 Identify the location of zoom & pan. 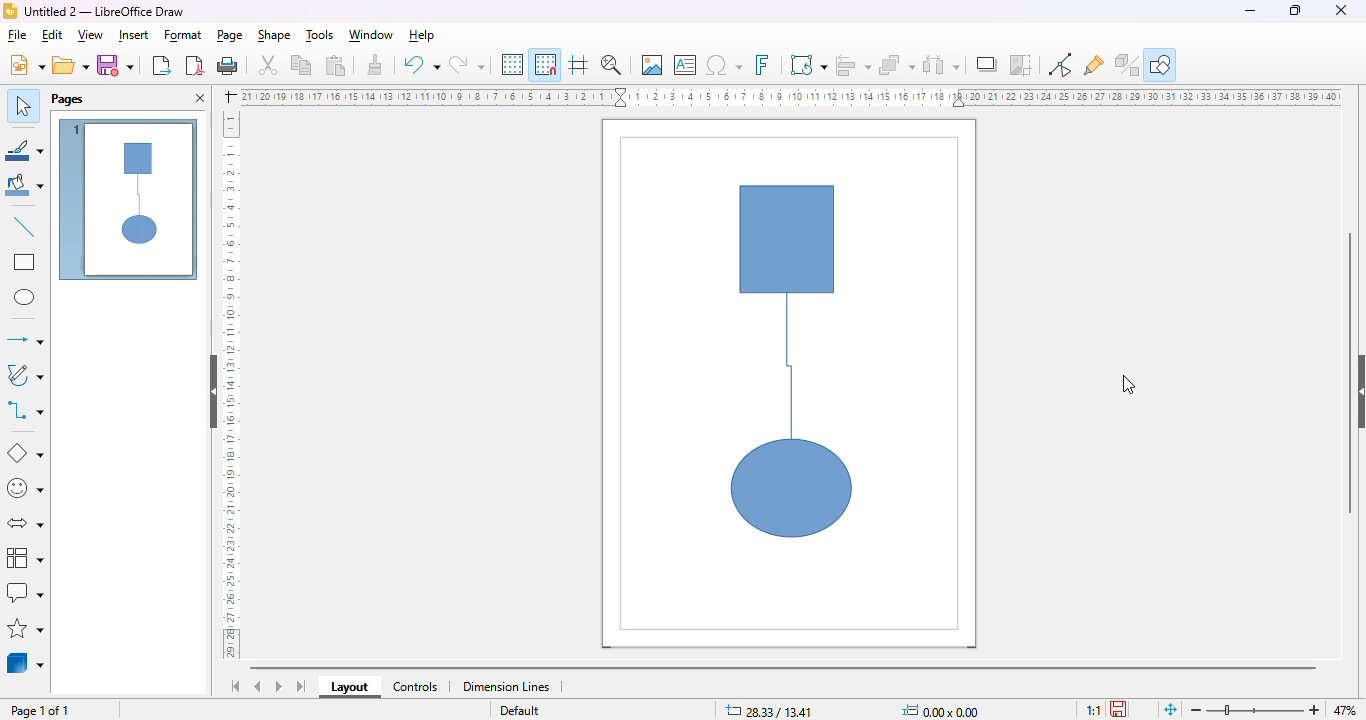
(611, 64).